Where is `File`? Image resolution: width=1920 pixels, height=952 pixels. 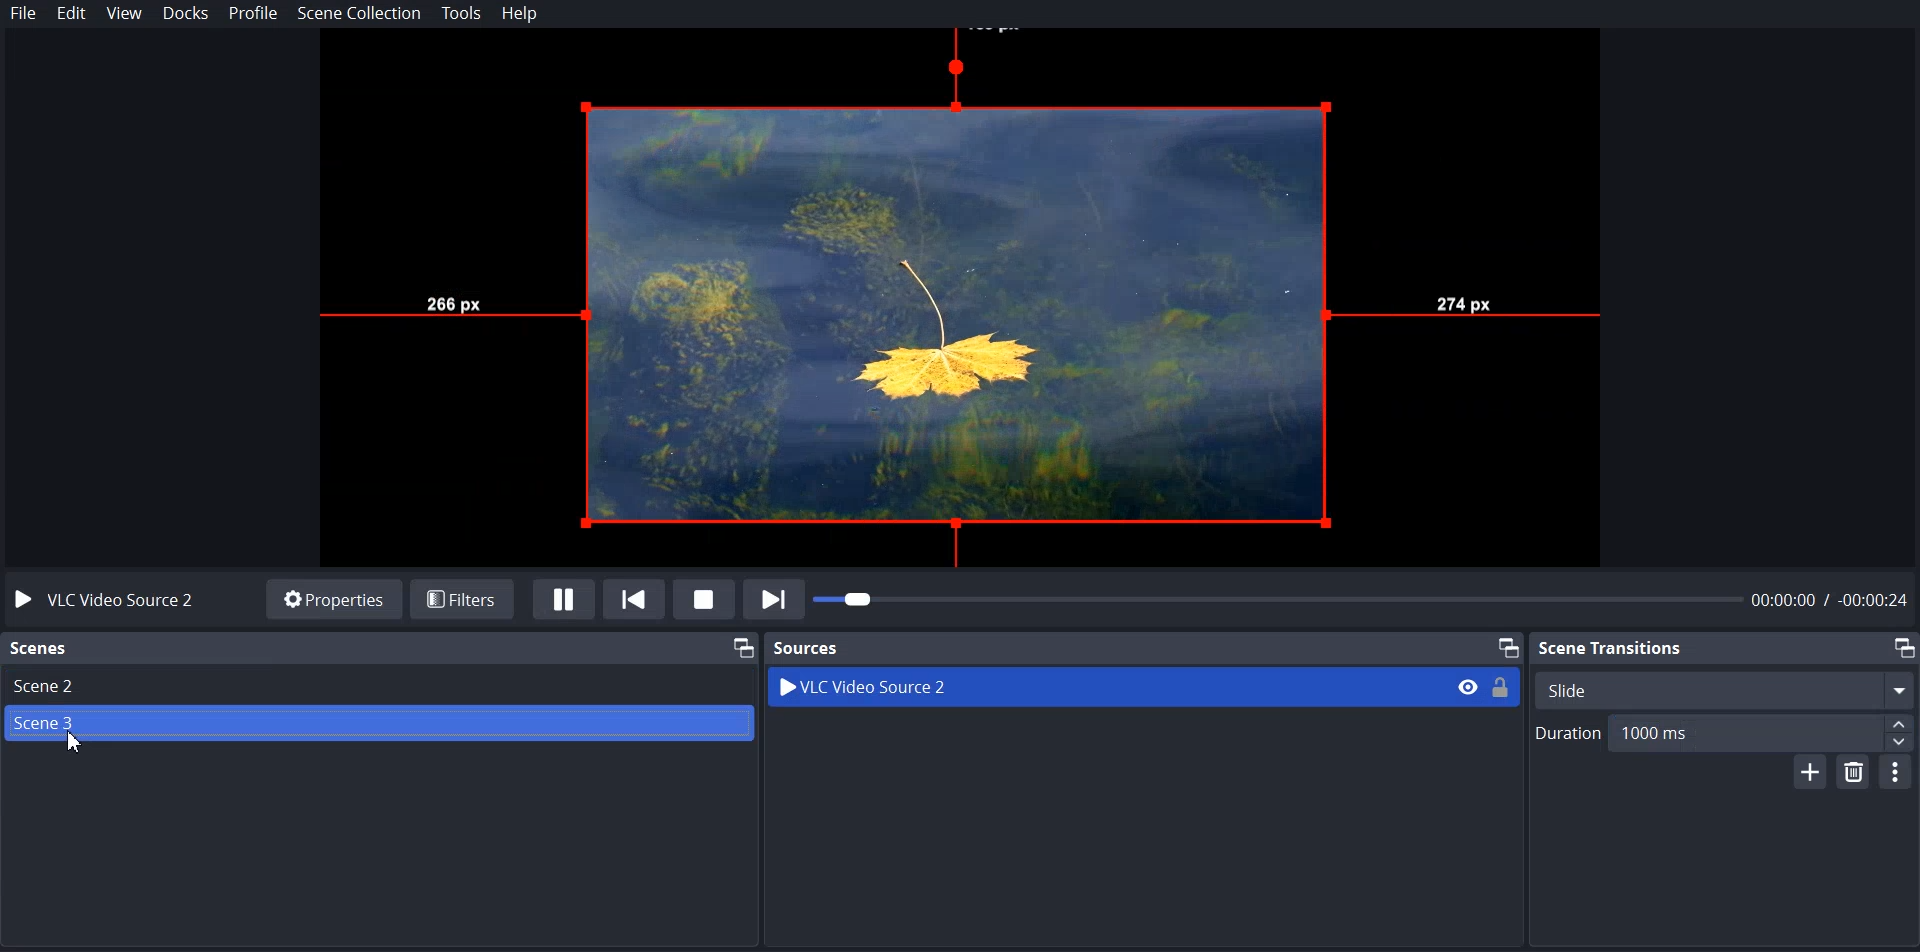
File is located at coordinates (23, 12).